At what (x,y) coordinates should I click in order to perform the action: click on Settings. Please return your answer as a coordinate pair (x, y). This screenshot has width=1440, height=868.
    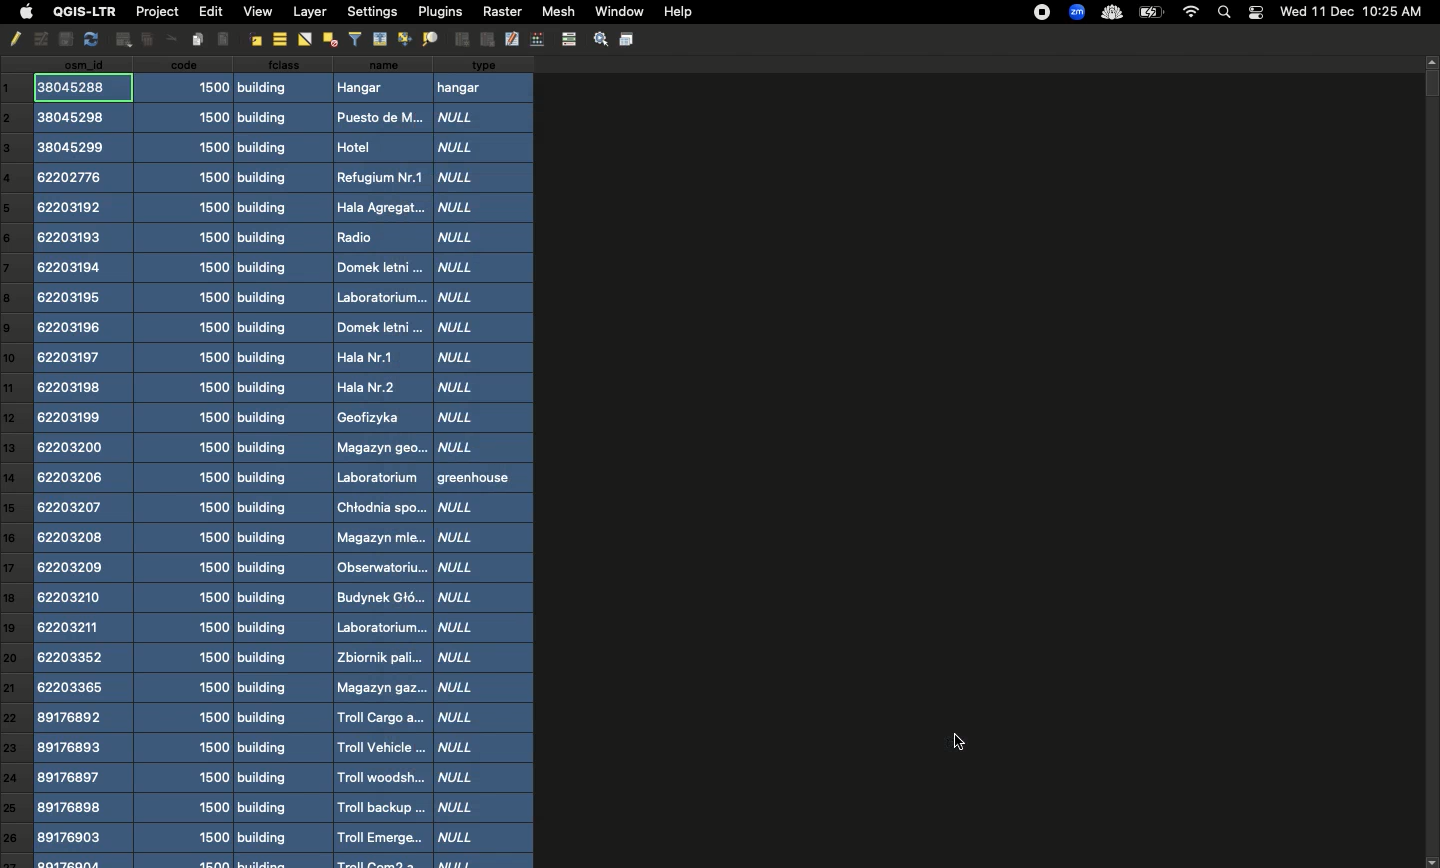
    Looking at the image, I should click on (371, 11).